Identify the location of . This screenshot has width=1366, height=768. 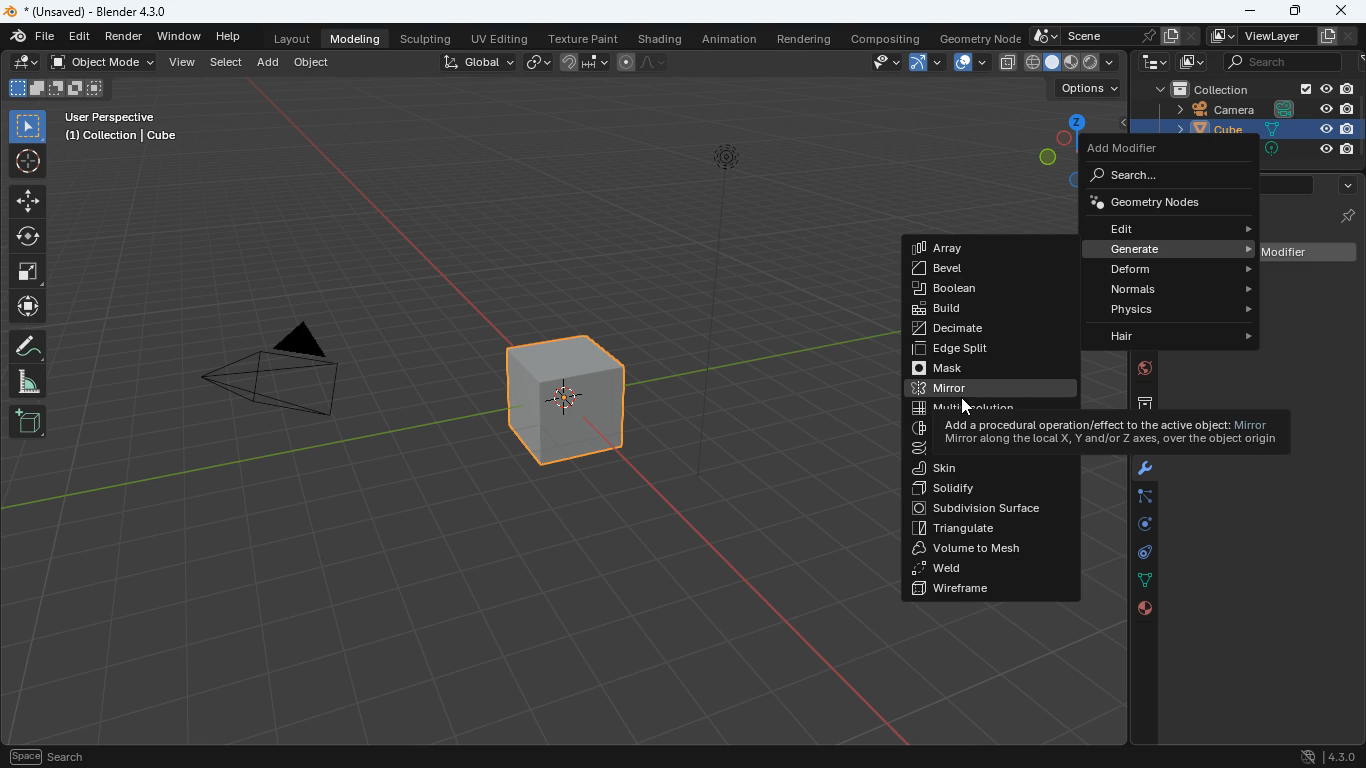
(52, 755).